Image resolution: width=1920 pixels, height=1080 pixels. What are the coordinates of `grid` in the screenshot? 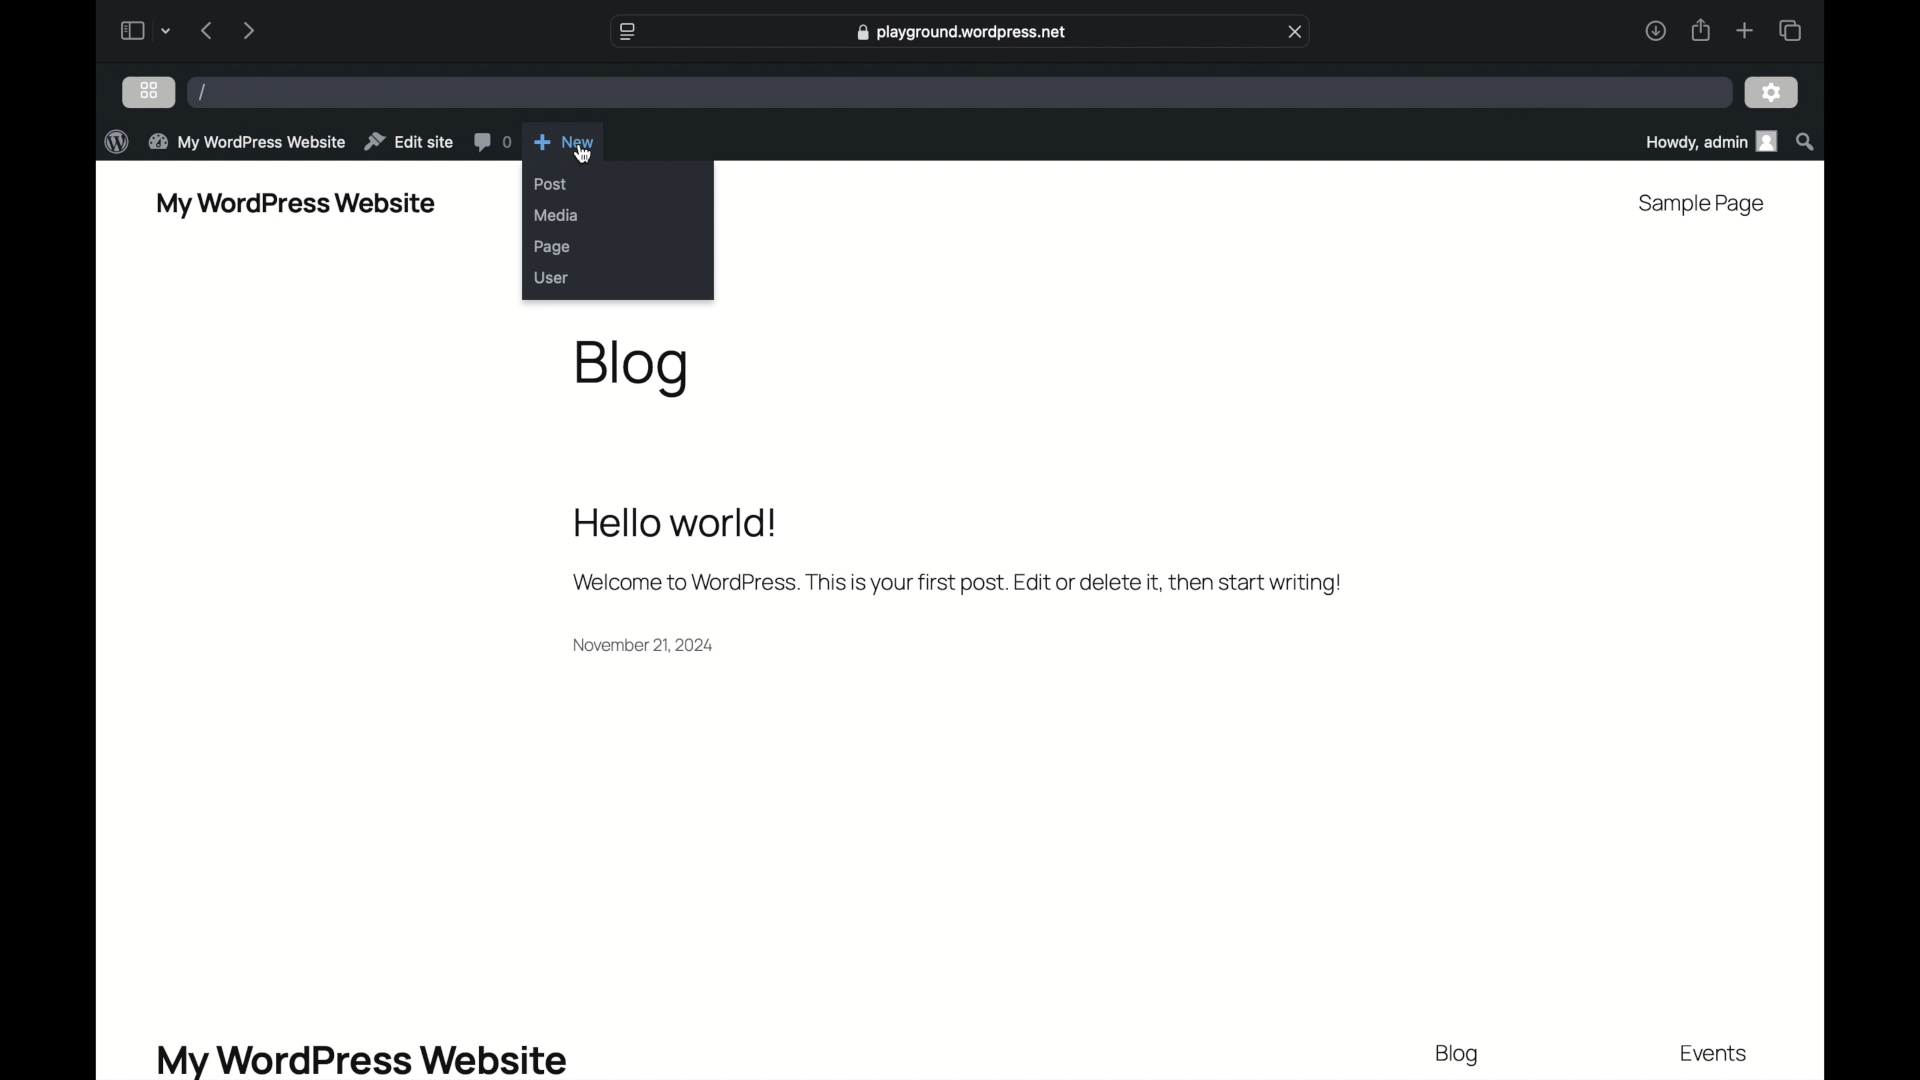 It's located at (148, 90).